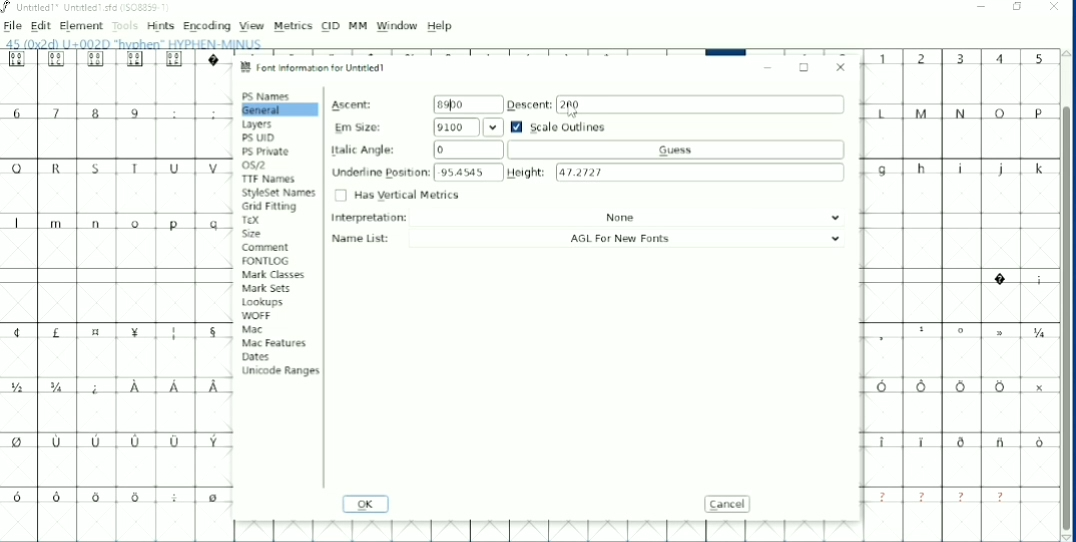 This screenshot has height=542, width=1076. Describe the element at coordinates (590, 218) in the screenshot. I see `Interpretation` at that location.